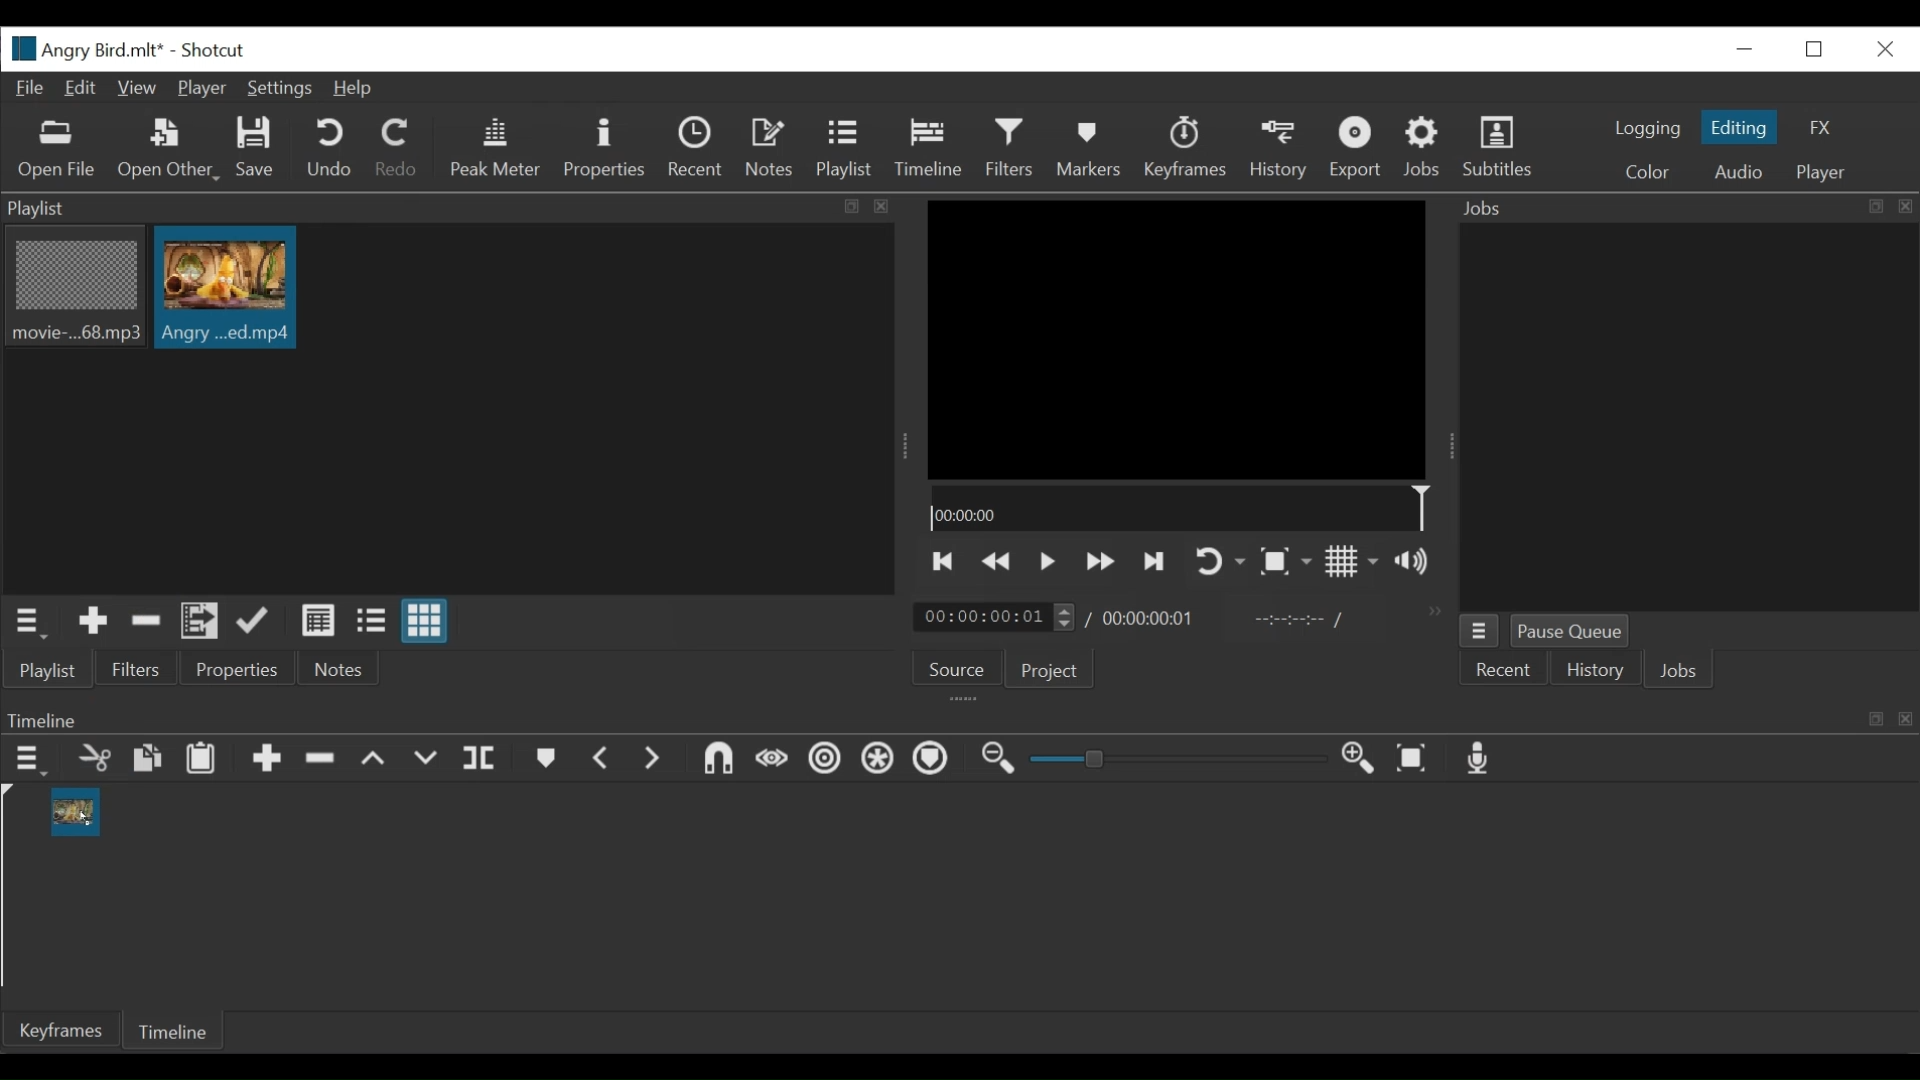  What do you see at coordinates (1415, 759) in the screenshot?
I see `Zoom timeline to fit` at bounding box center [1415, 759].